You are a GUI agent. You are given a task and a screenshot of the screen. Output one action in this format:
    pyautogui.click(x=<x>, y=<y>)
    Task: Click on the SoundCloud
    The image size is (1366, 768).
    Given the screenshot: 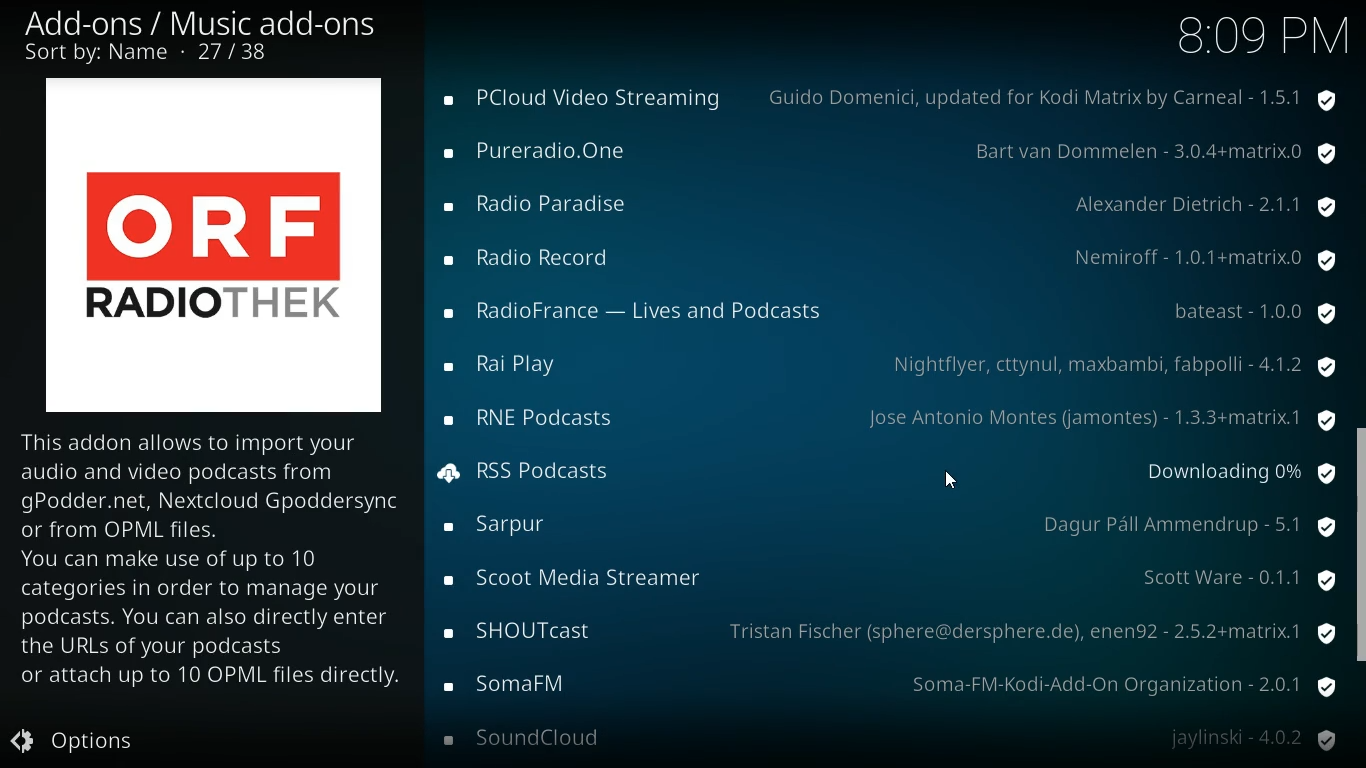 What is the action you would take?
    pyautogui.click(x=536, y=737)
    